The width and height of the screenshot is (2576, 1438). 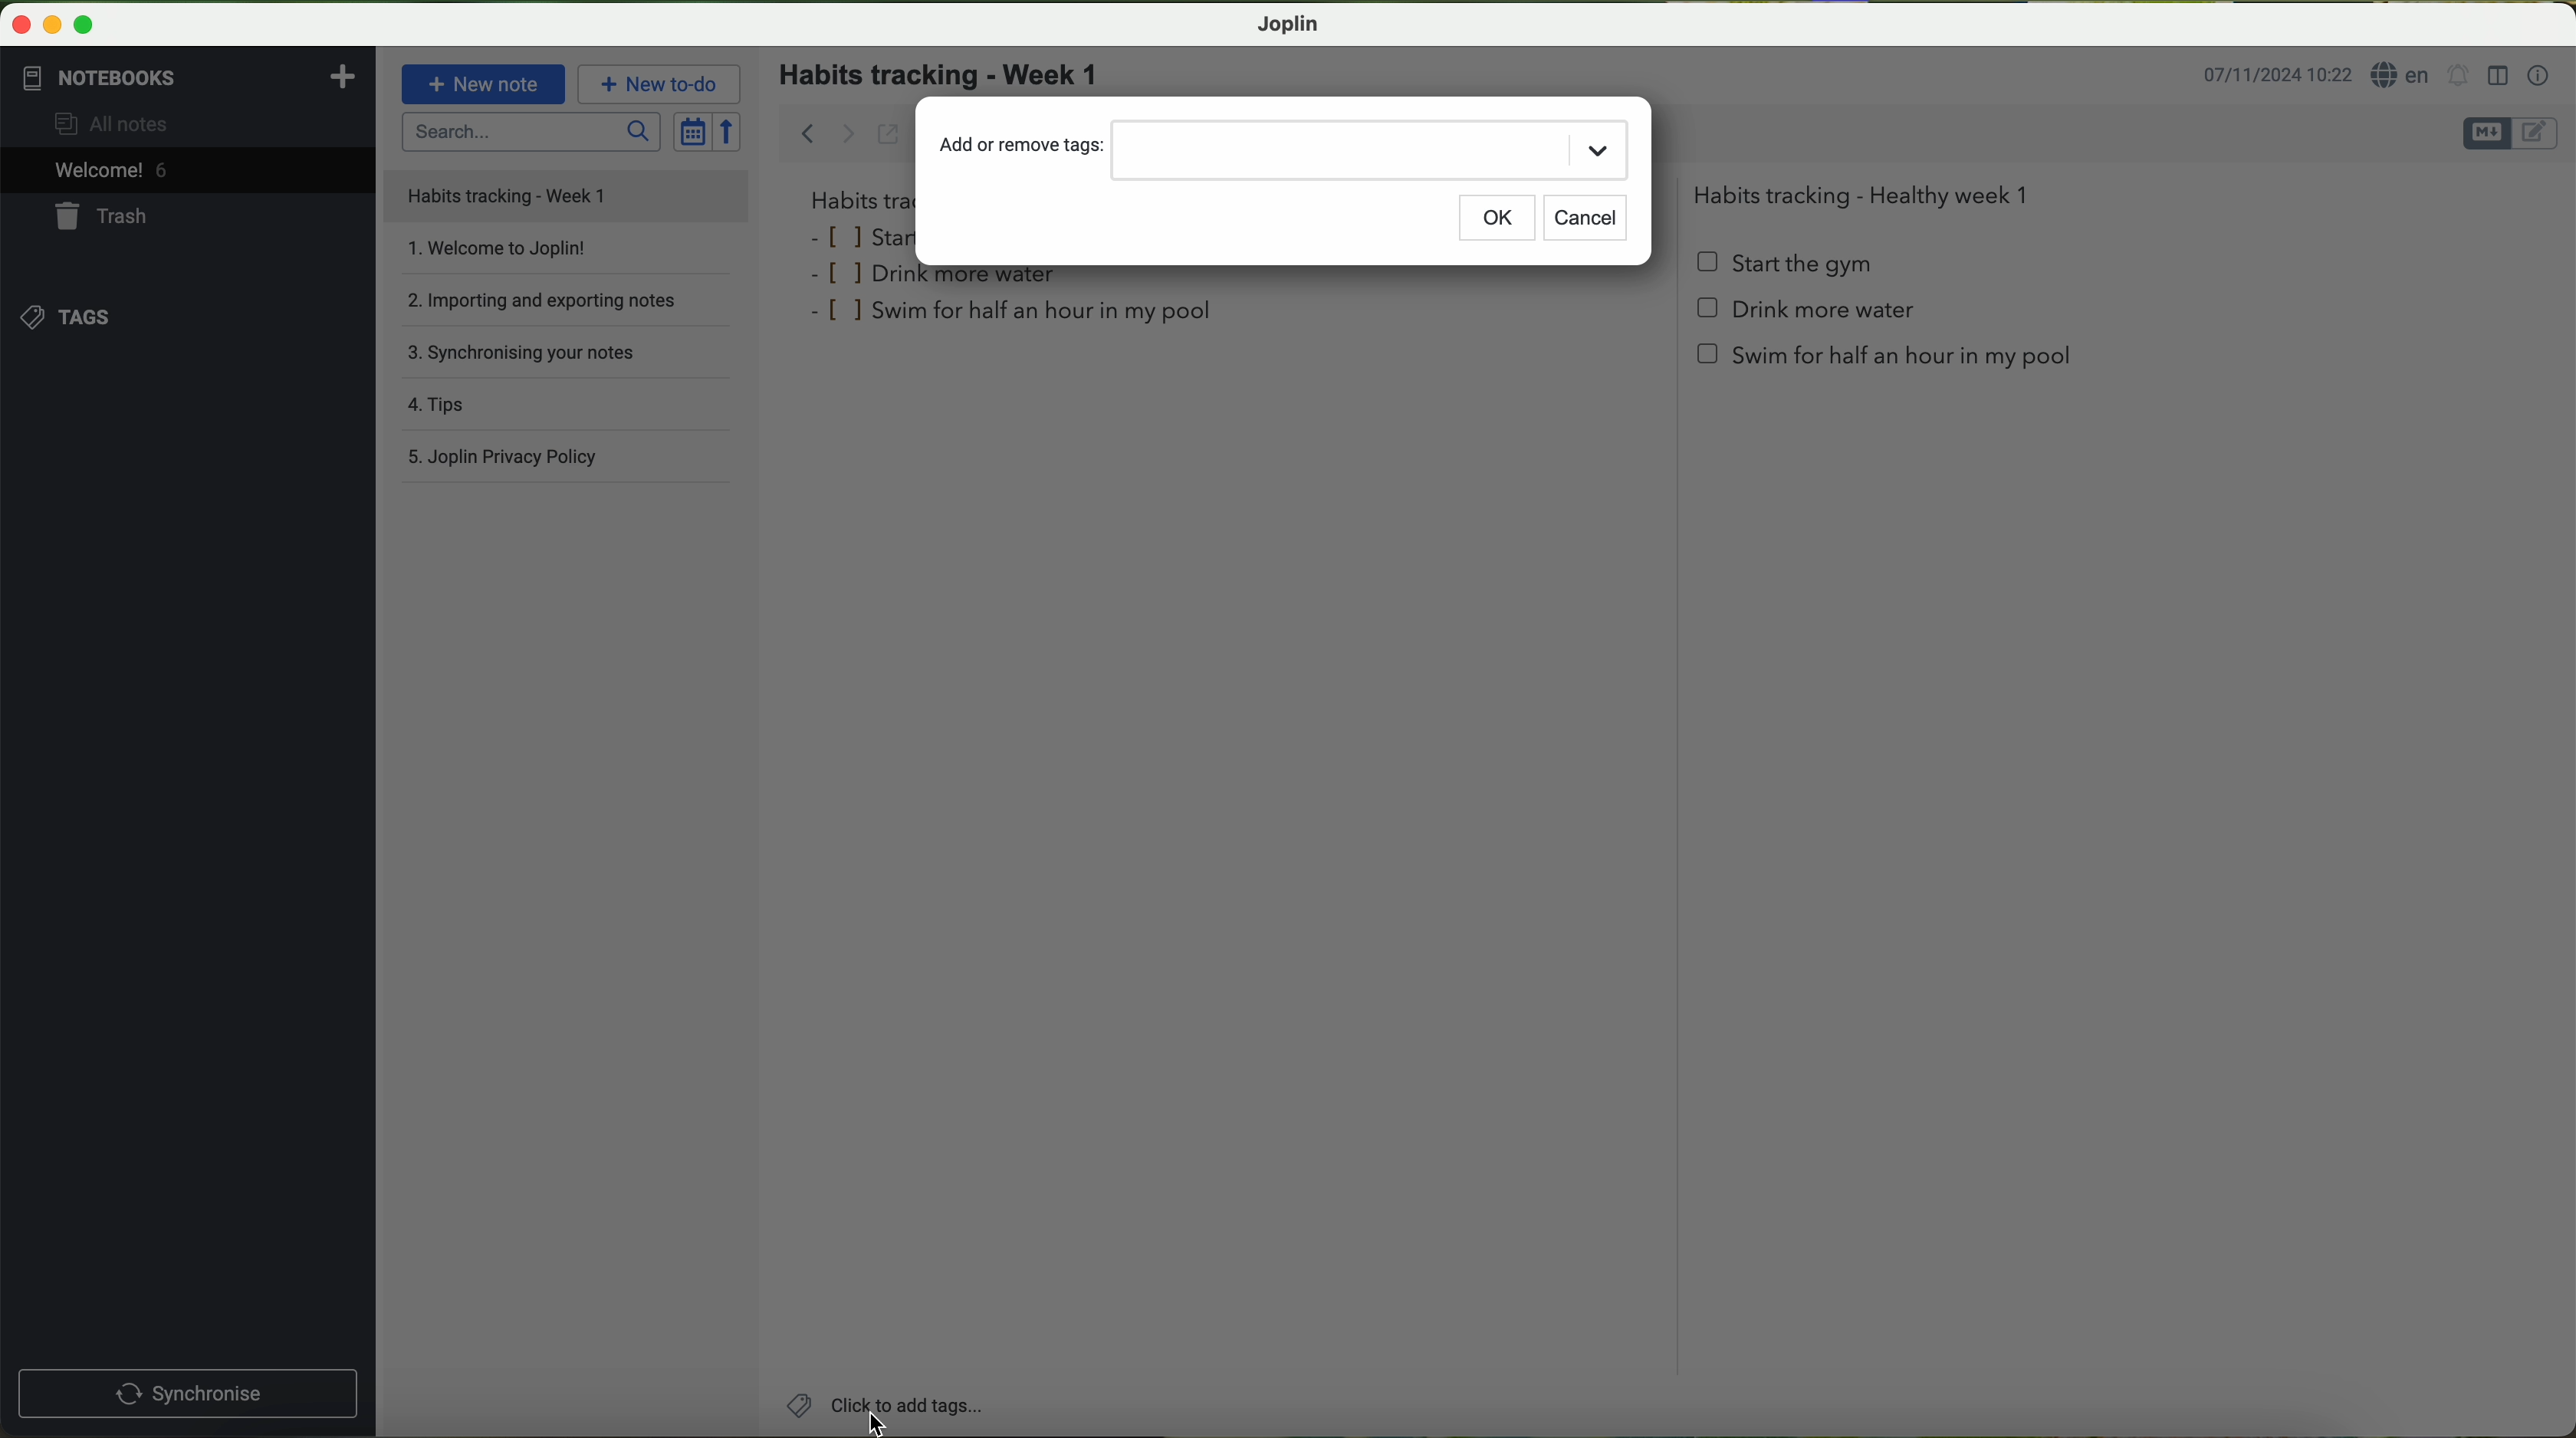 I want to click on toggle external editing, so click(x=888, y=133).